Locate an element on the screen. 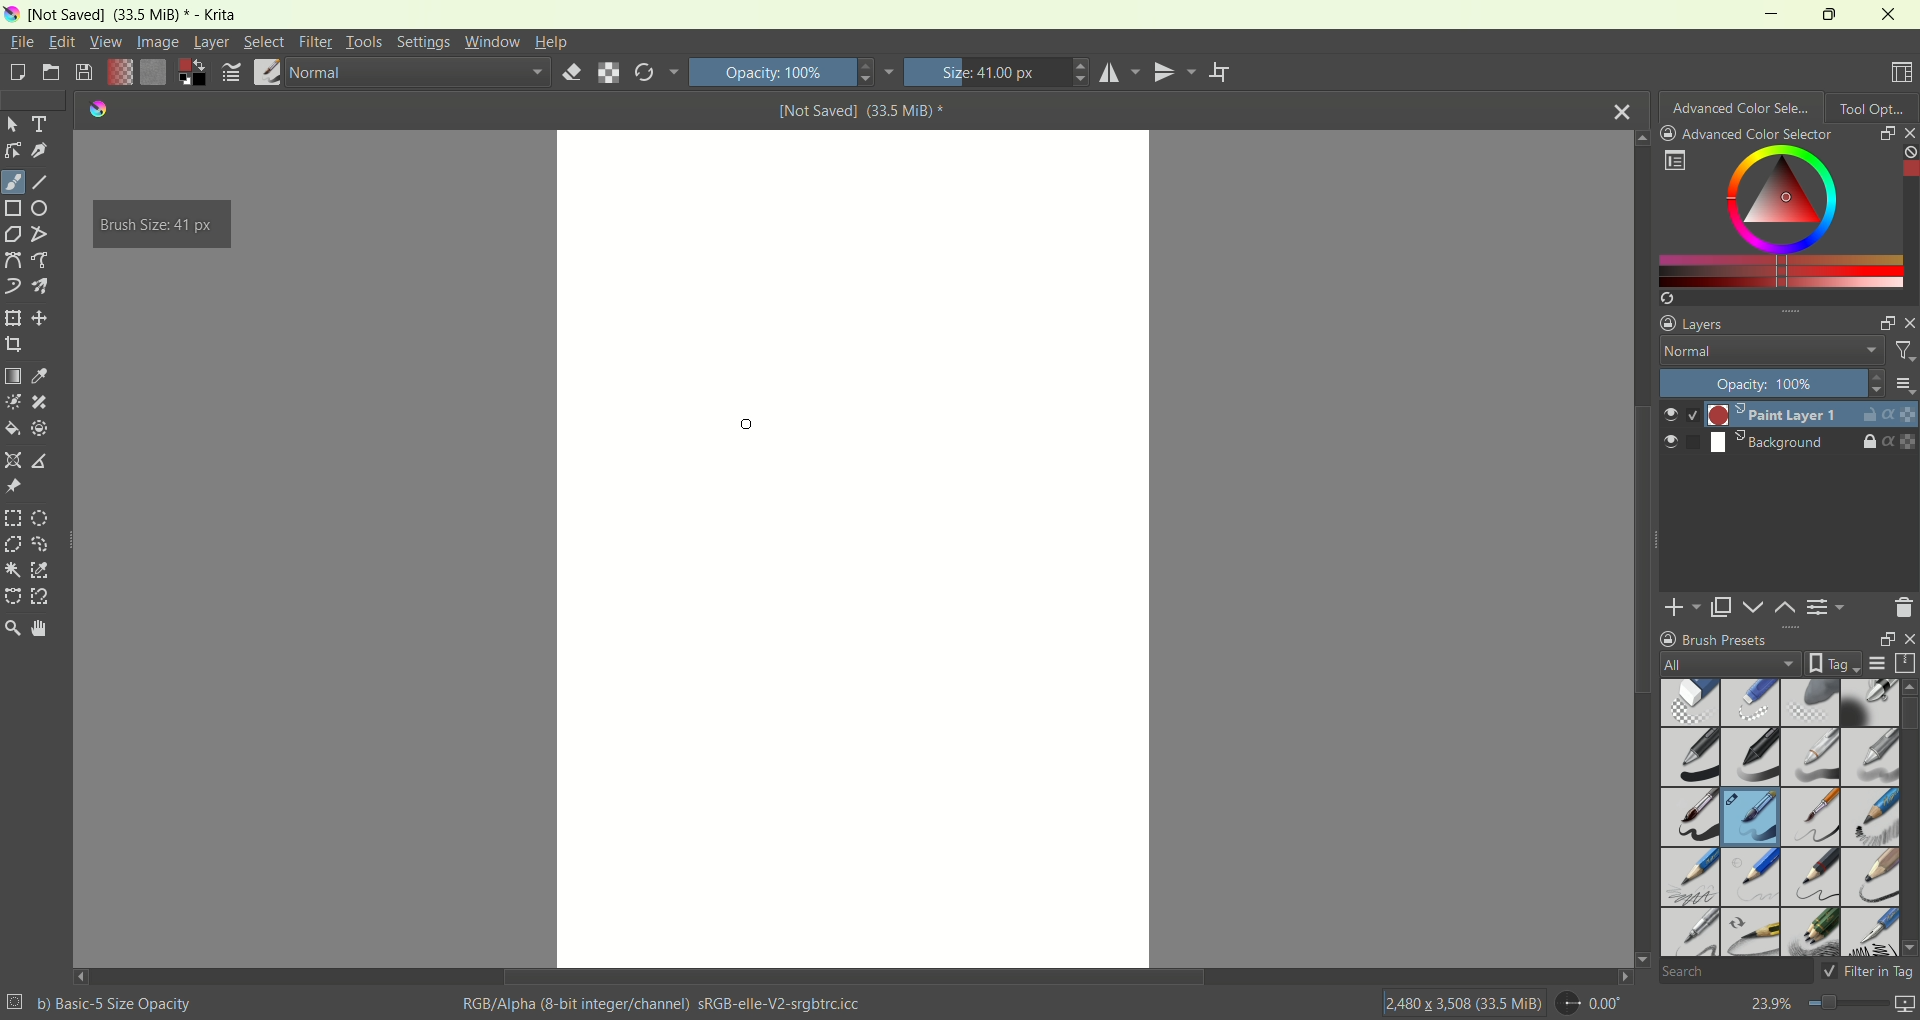  smart patch is located at coordinates (40, 403).